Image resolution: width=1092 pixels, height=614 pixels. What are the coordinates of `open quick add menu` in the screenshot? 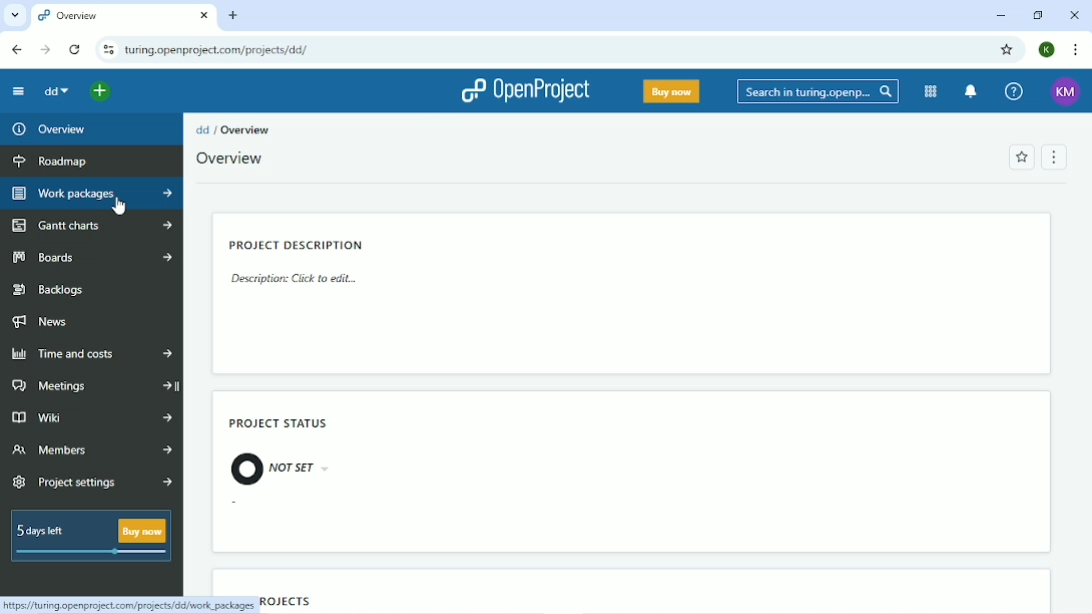 It's located at (100, 90).